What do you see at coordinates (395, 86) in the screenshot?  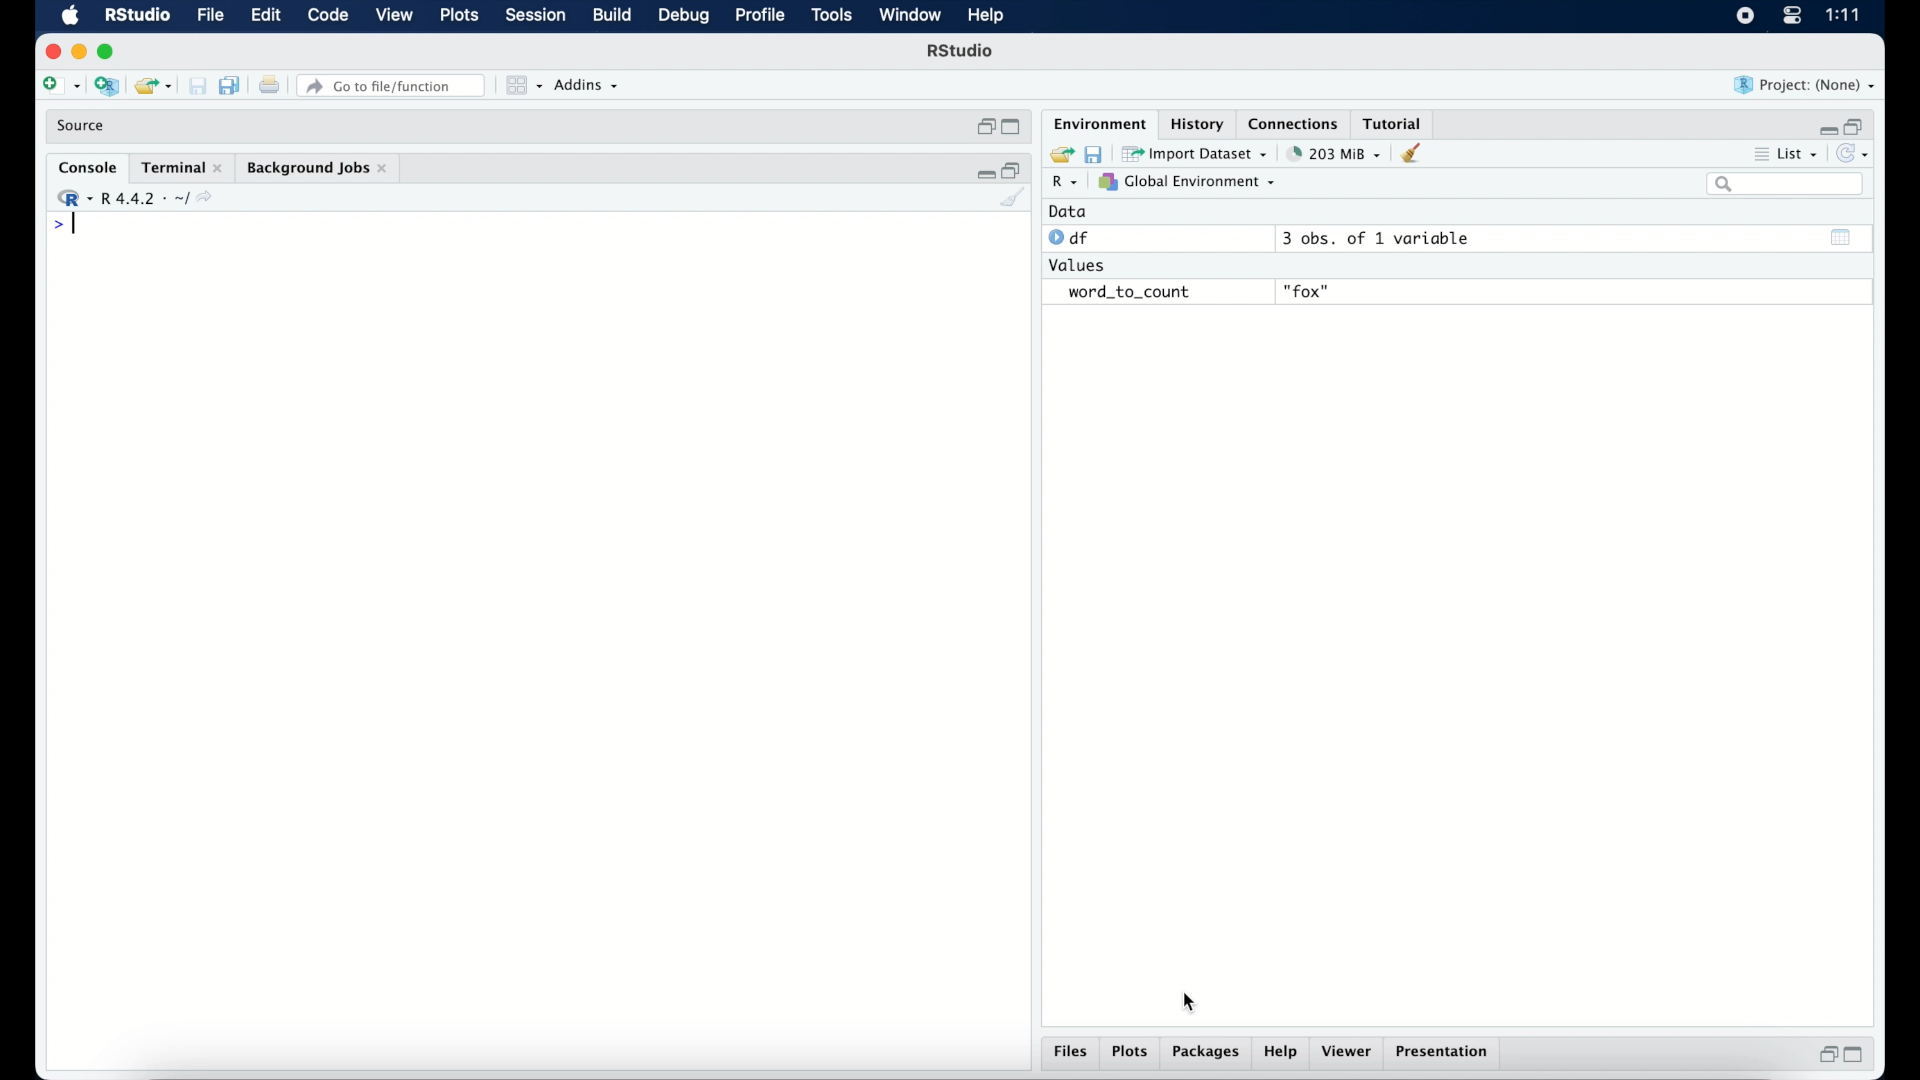 I see `go to file/function` at bounding box center [395, 86].